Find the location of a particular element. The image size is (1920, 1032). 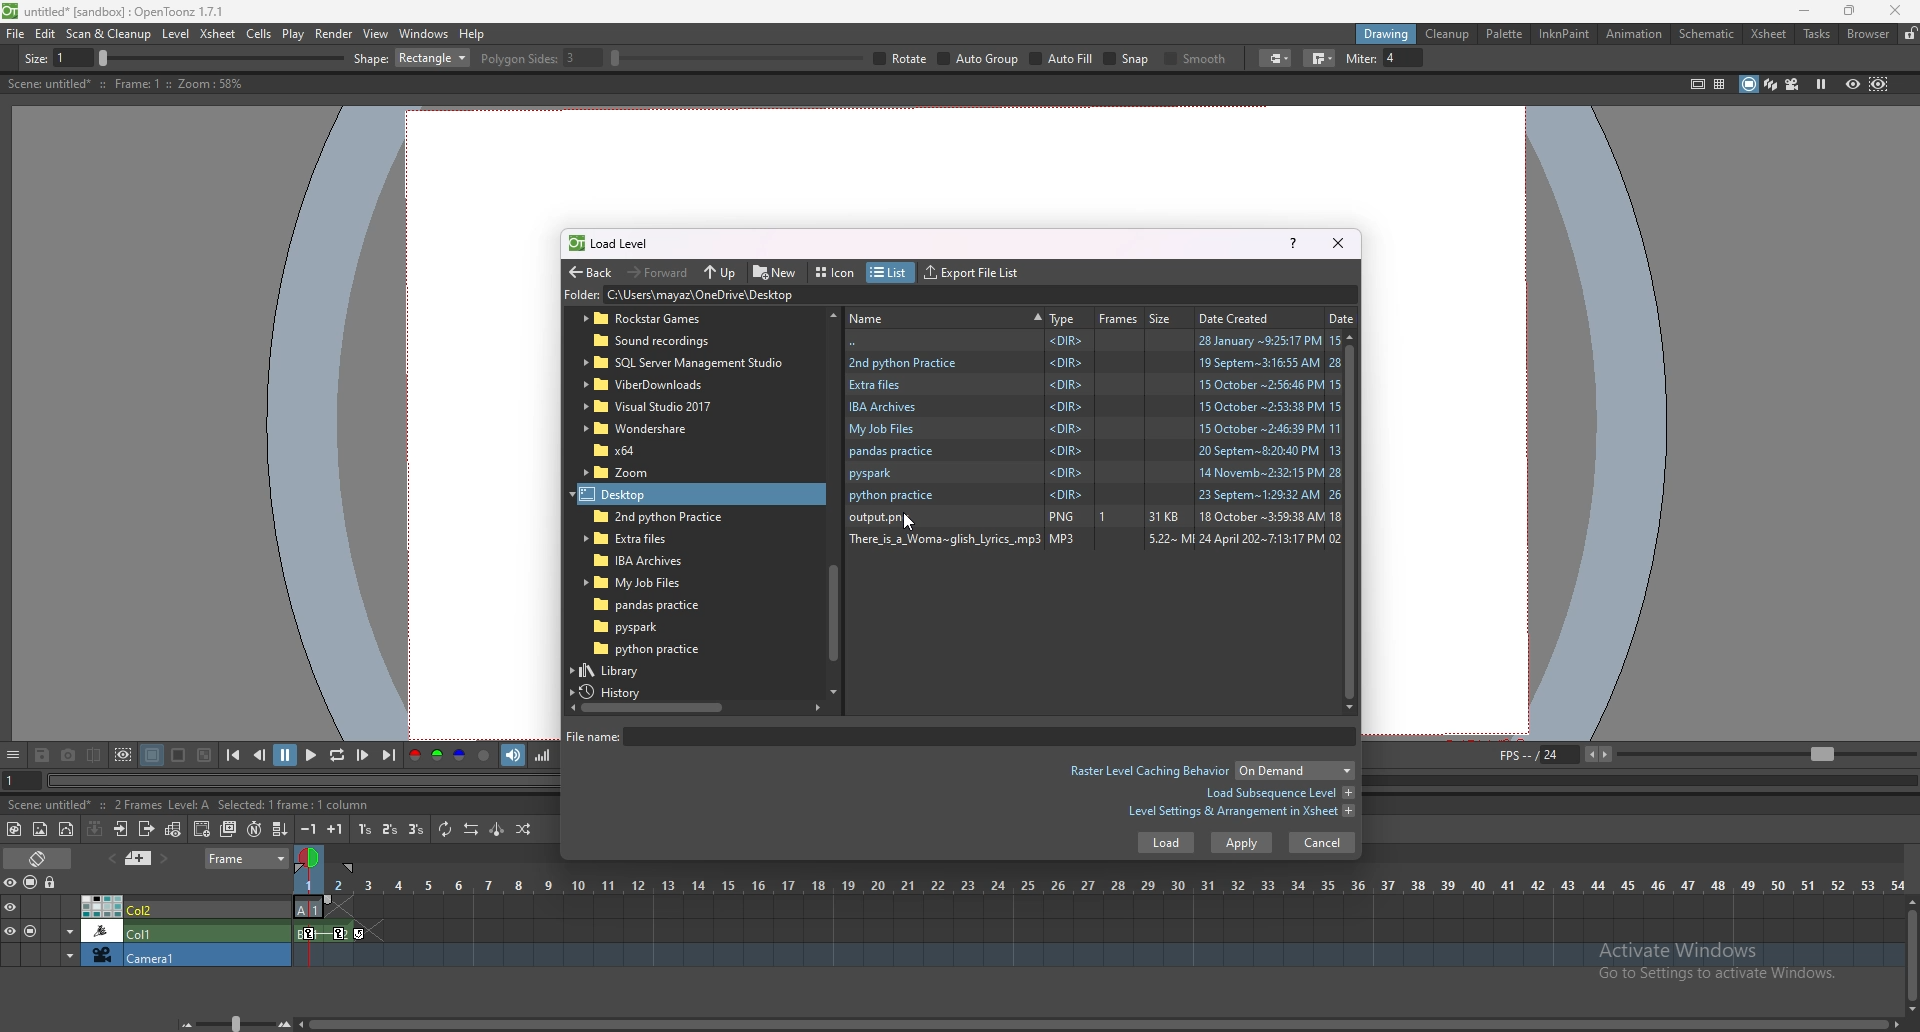

new is located at coordinates (776, 271).